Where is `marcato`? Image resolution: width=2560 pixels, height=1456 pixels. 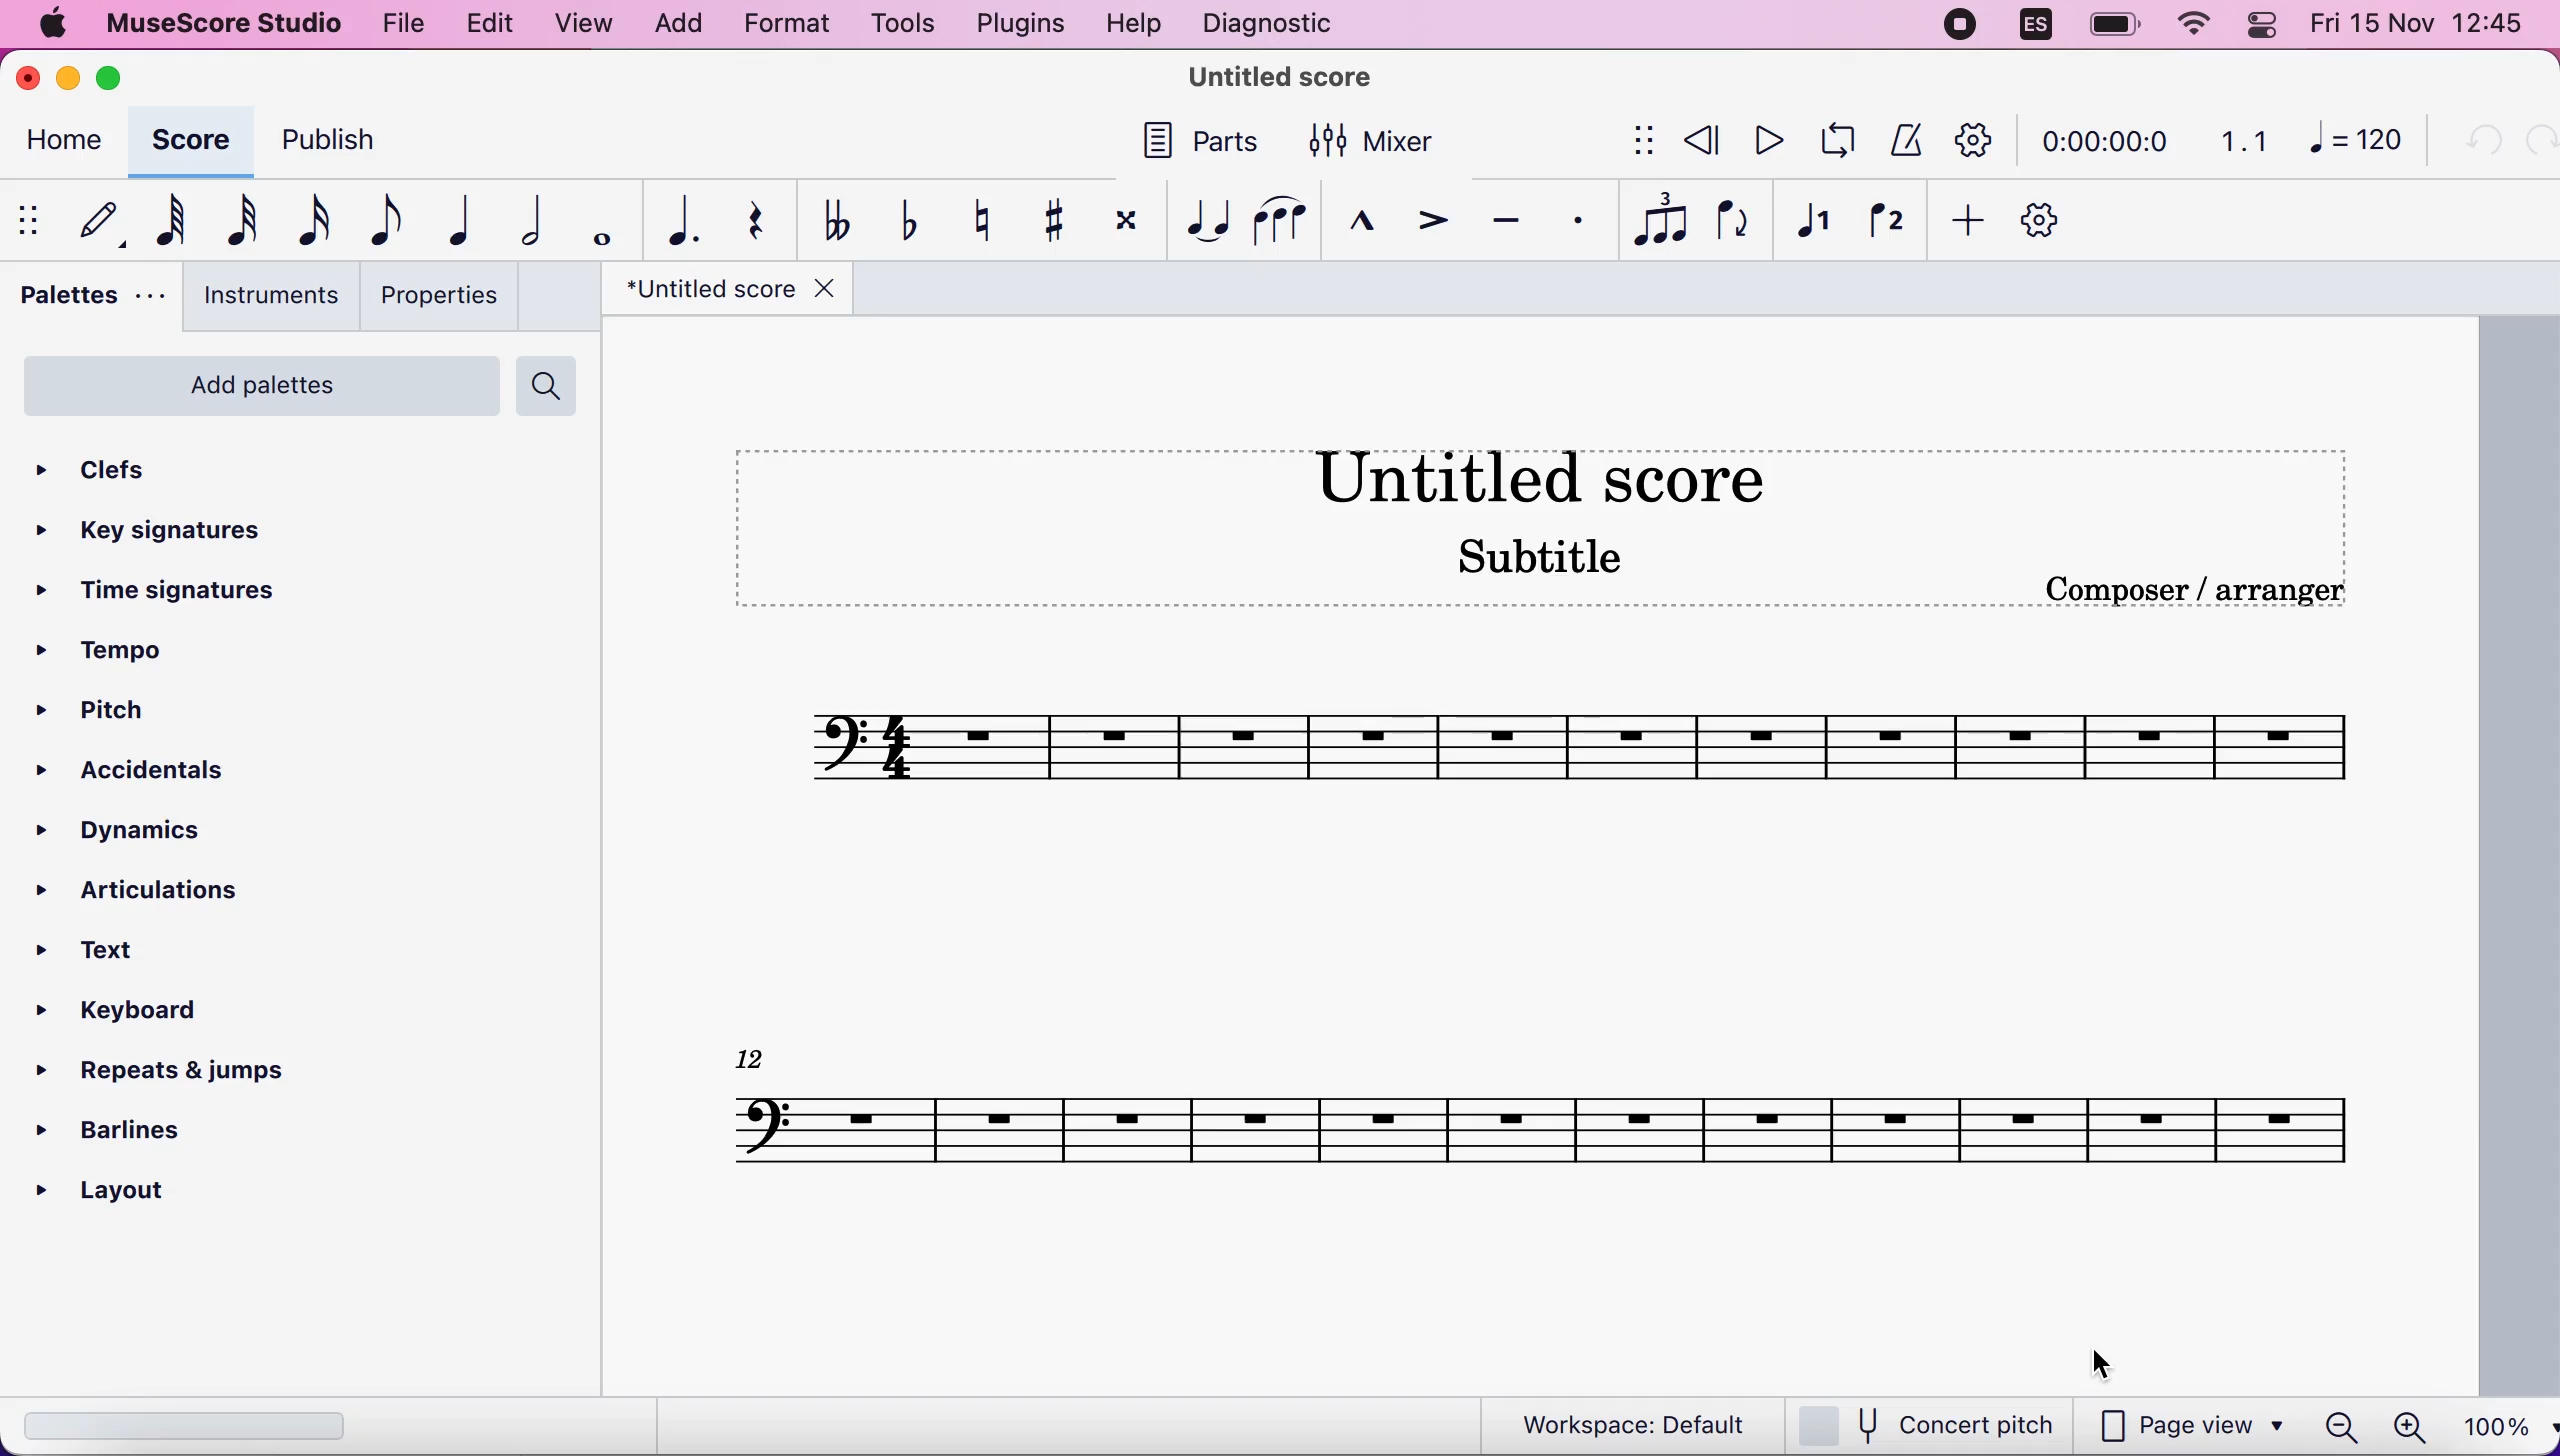 marcato is located at coordinates (1357, 212).